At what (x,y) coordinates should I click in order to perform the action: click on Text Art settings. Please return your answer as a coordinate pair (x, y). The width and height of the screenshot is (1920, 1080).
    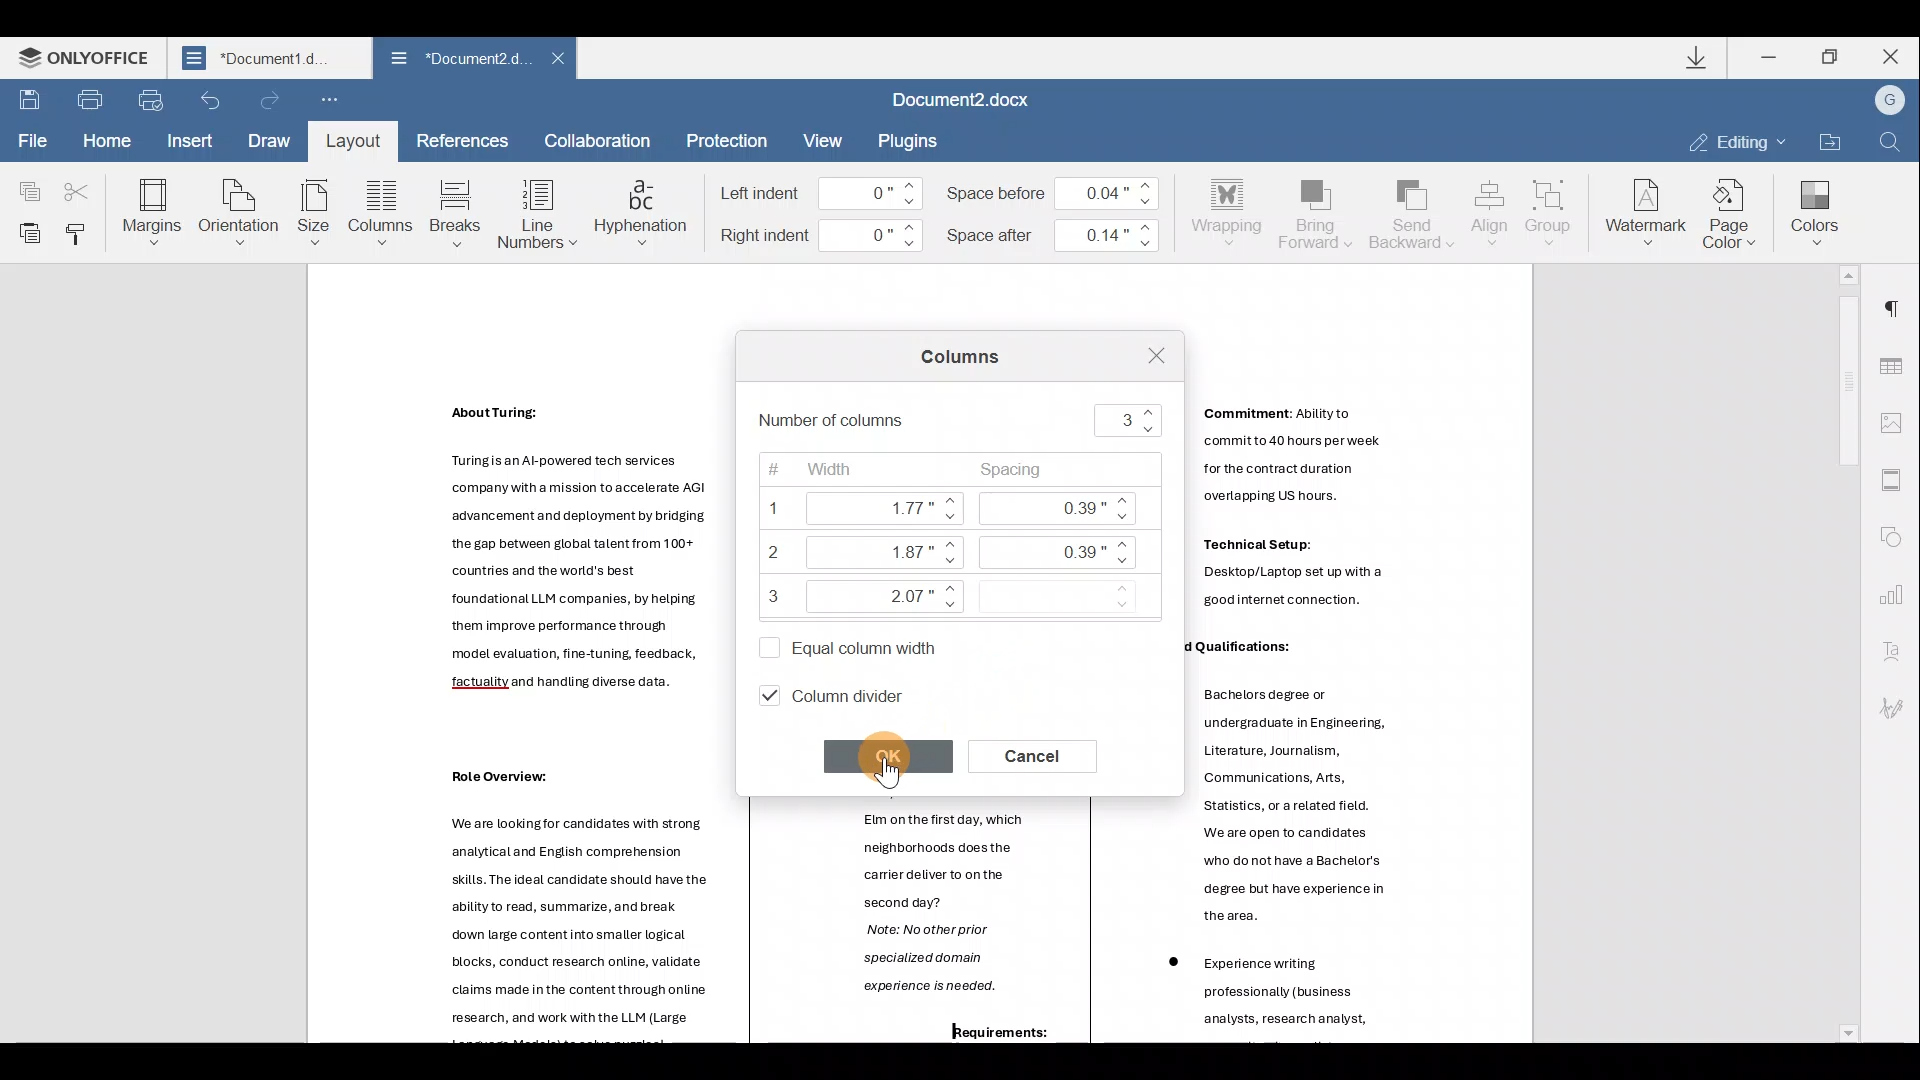
    Looking at the image, I should click on (1895, 653).